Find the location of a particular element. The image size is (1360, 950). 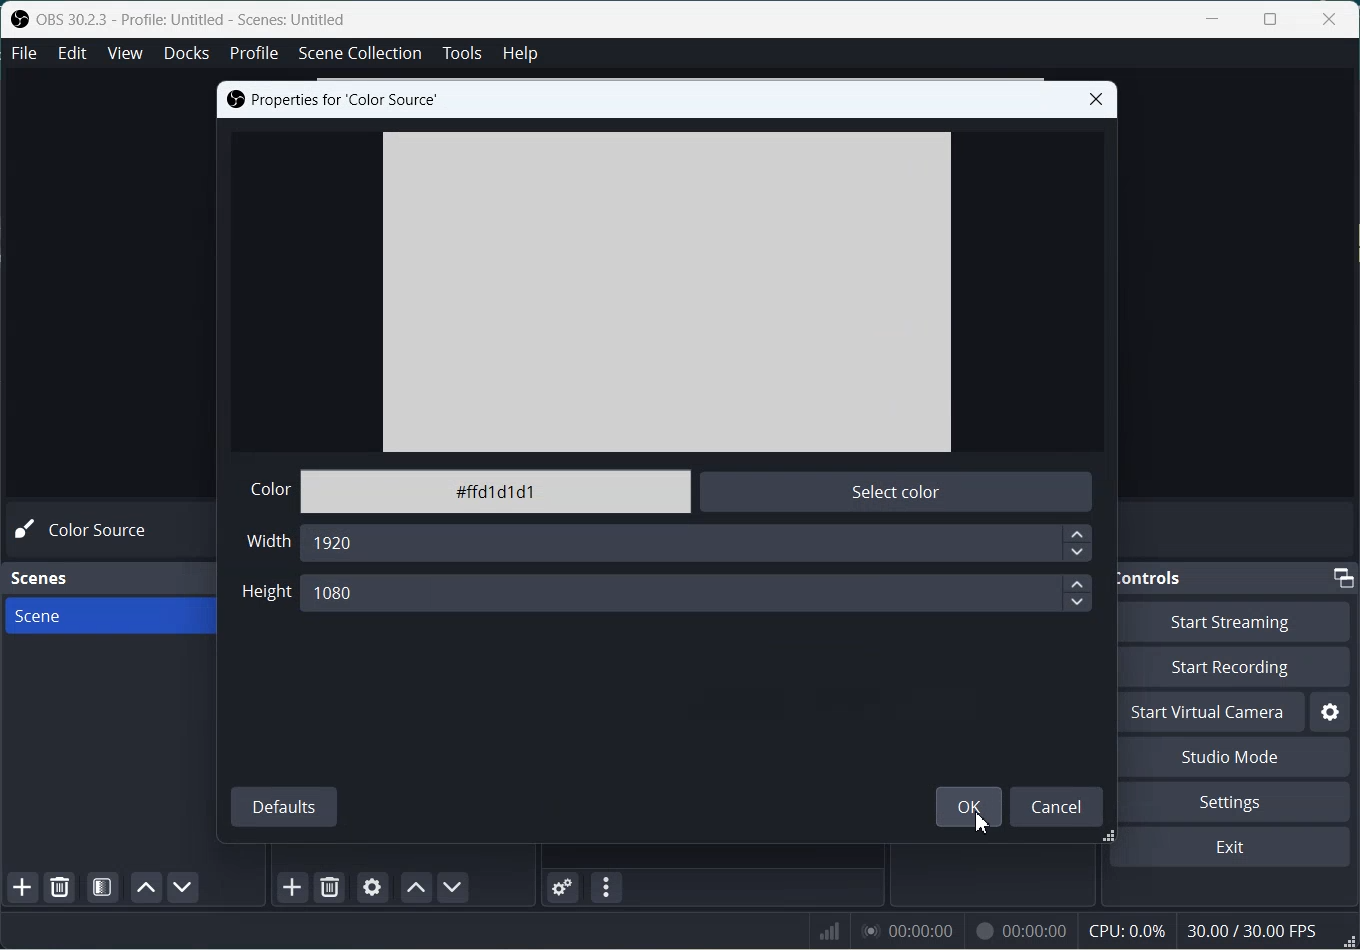

Help is located at coordinates (520, 54).